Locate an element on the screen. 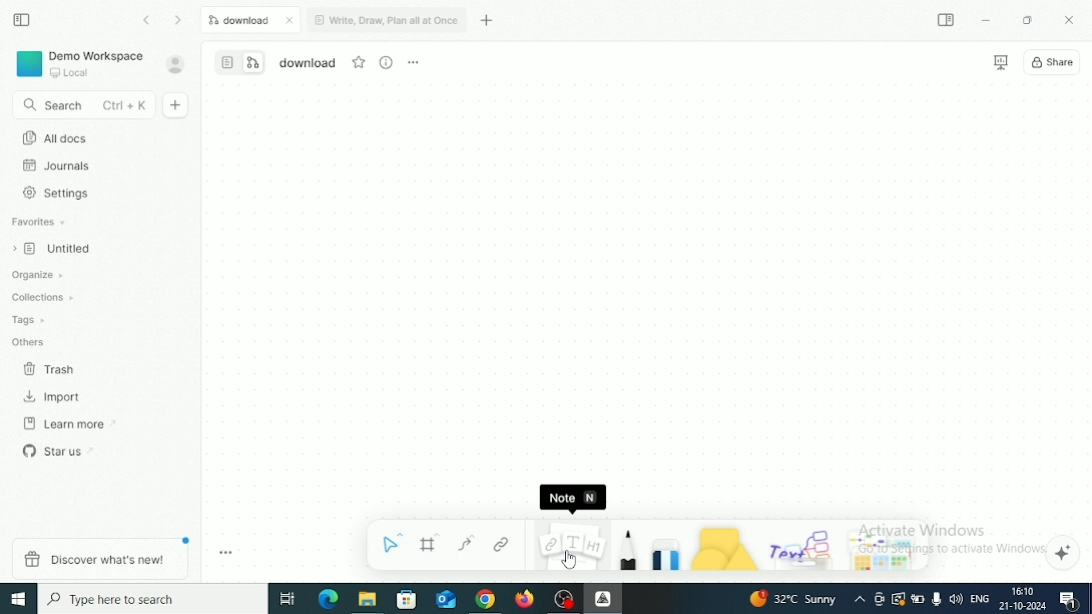  Eraser is located at coordinates (667, 548).